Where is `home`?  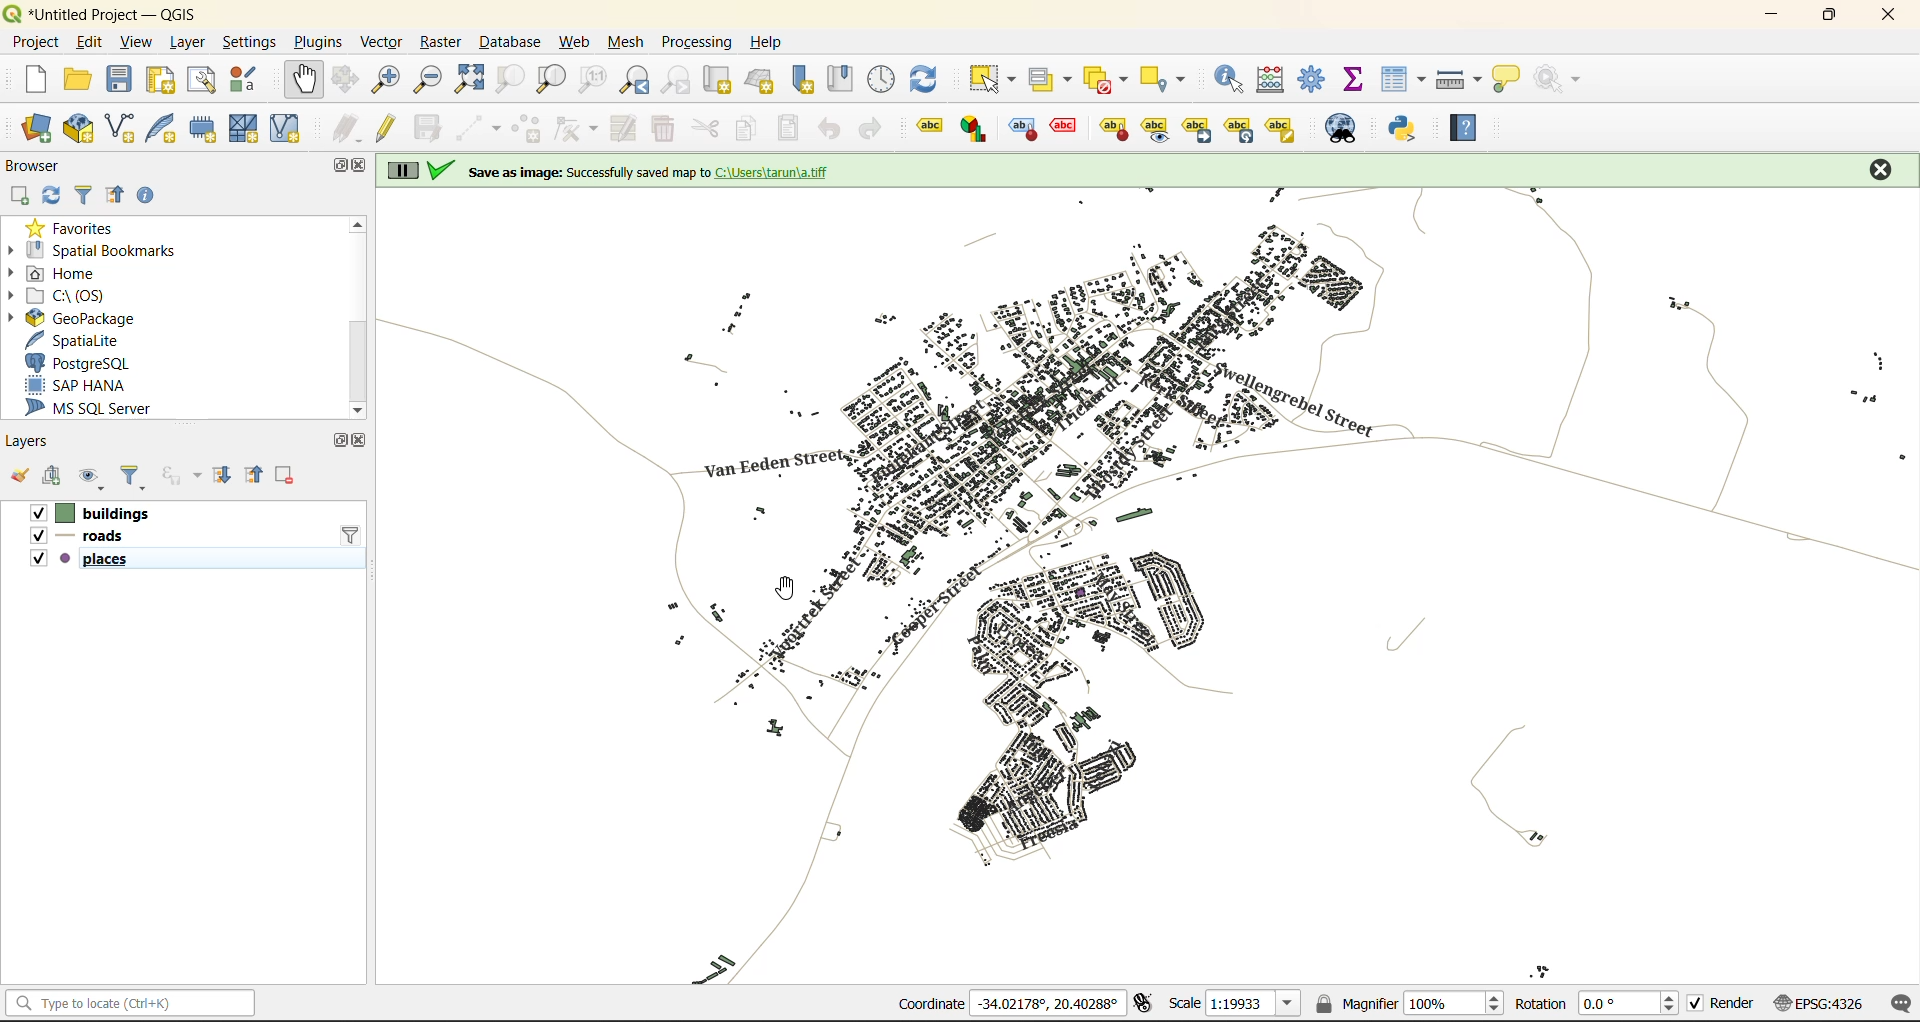 home is located at coordinates (58, 272).